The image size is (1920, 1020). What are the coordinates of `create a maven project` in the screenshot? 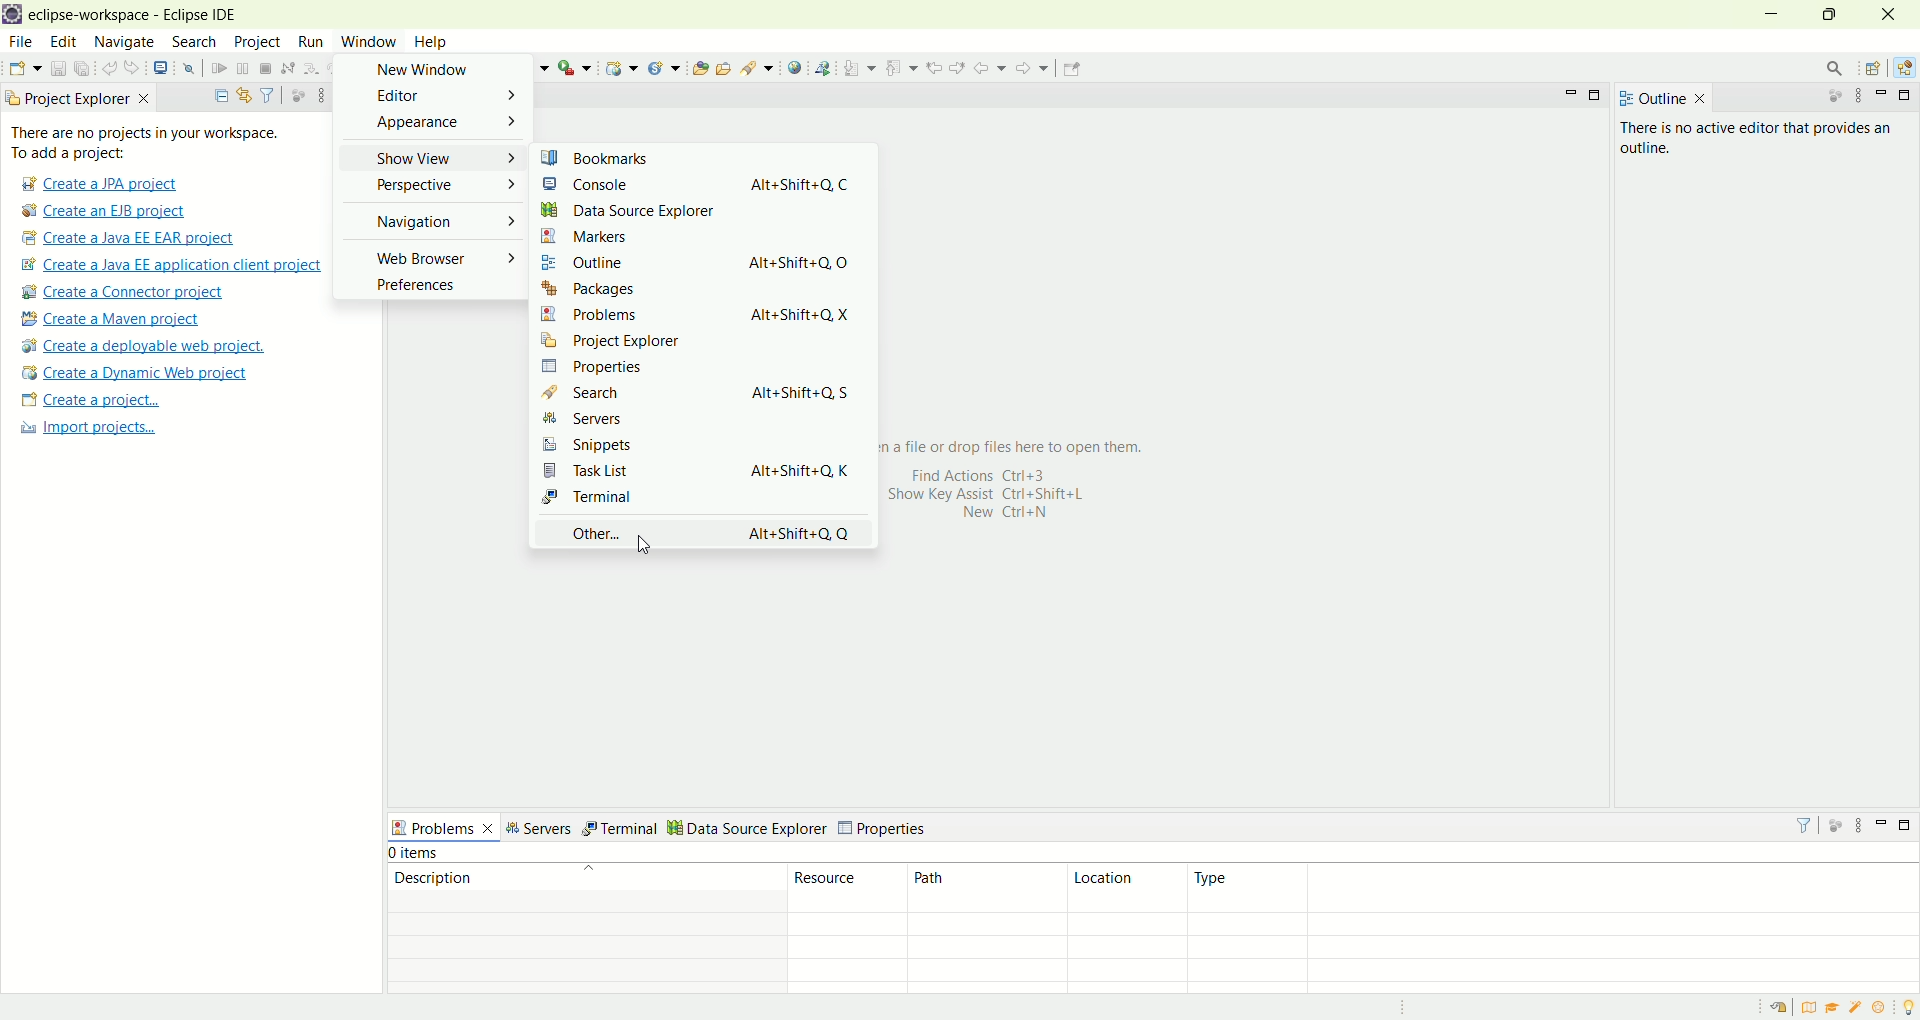 It's located at (119, 318).